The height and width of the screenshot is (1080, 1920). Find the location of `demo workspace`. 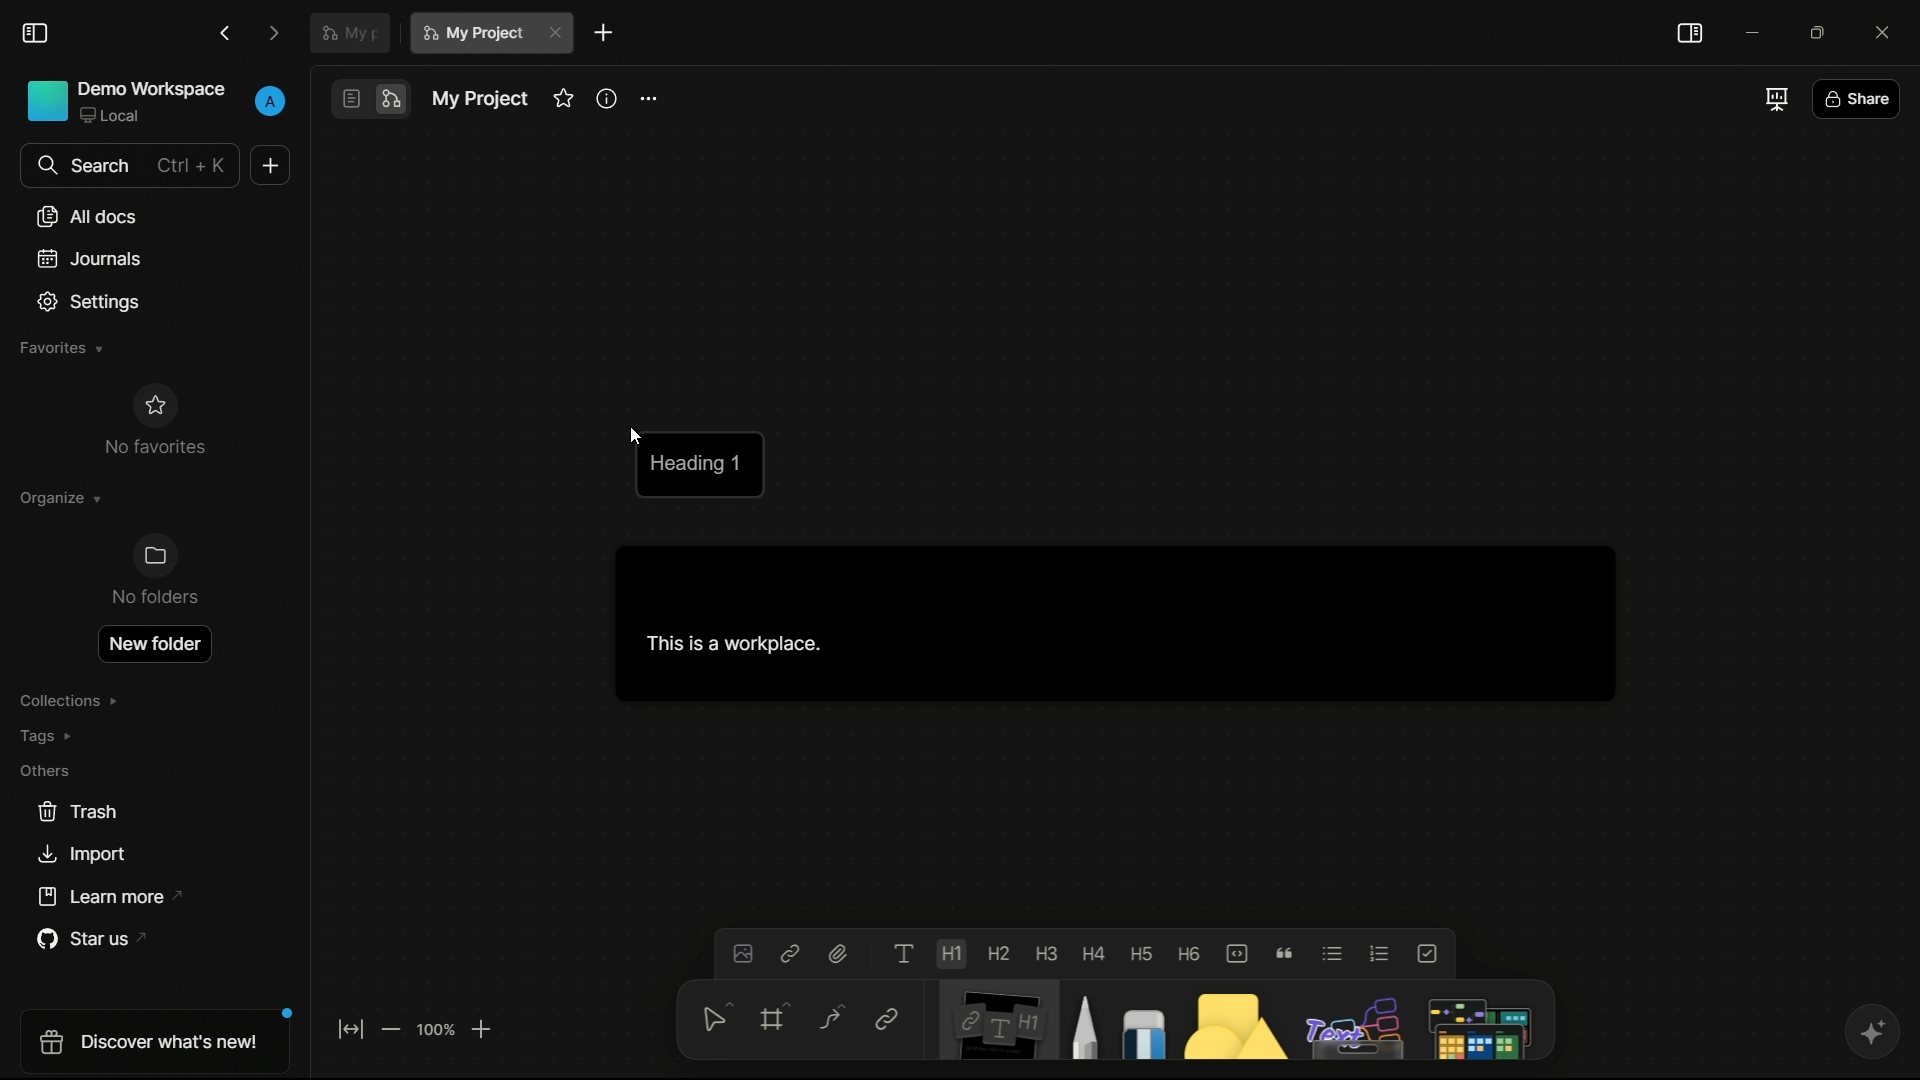

demo workspace is located at coordinates (132, 102).